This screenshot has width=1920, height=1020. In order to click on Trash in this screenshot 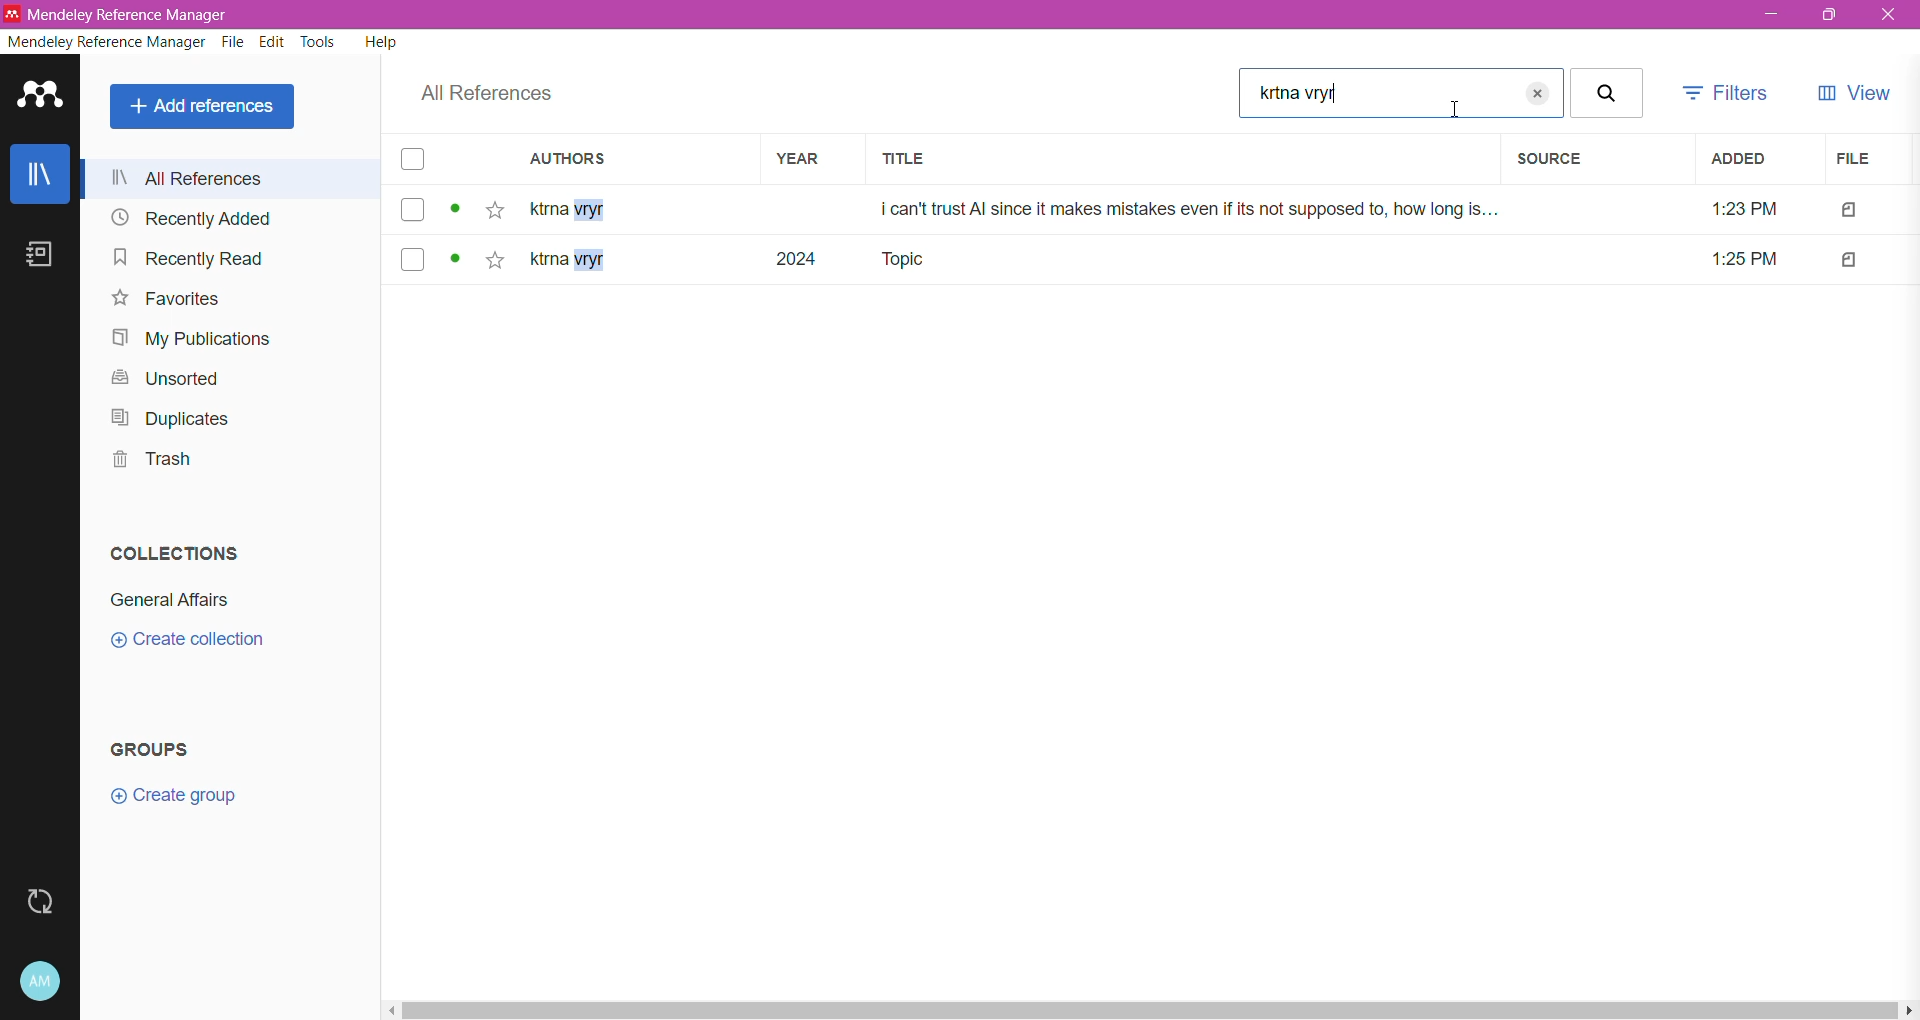, I will do `click(150, 462)`.